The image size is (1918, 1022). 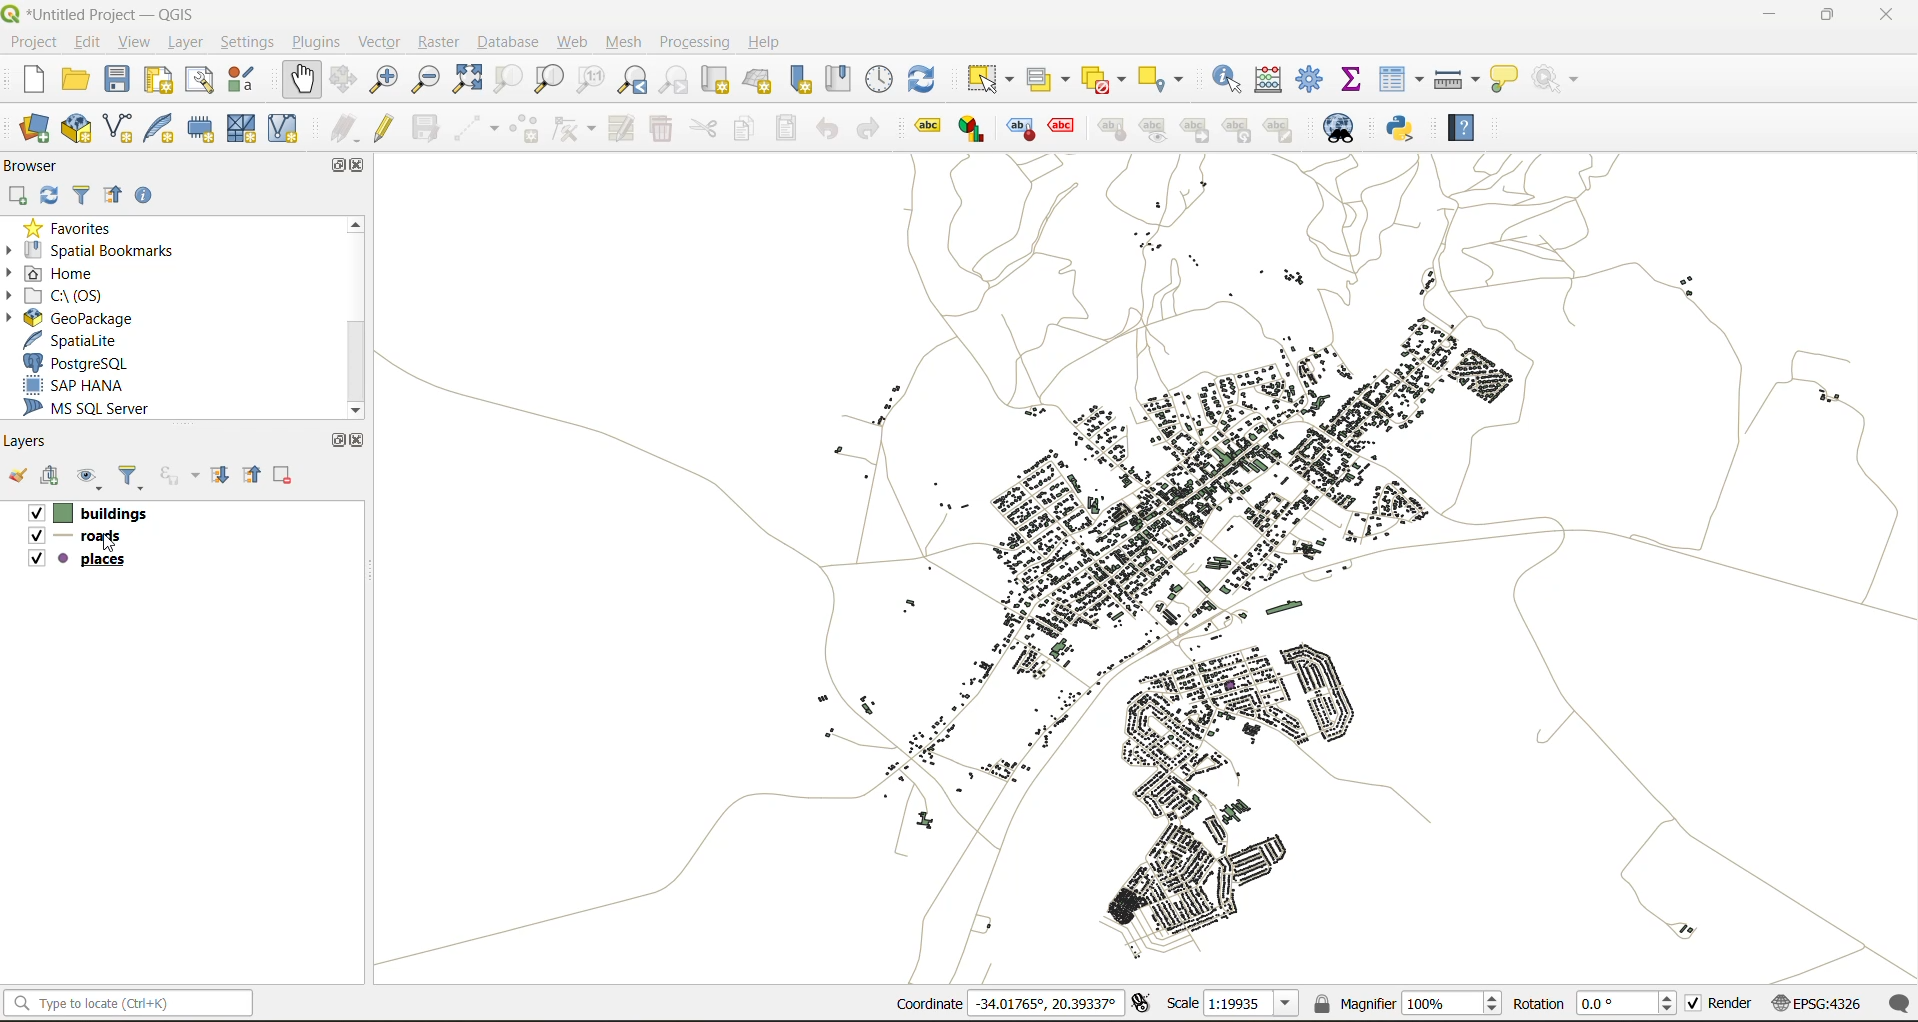 What do you see at coordinates (186, 43) in the screenshot?
I see `layer` at bounding box center [186, 43].